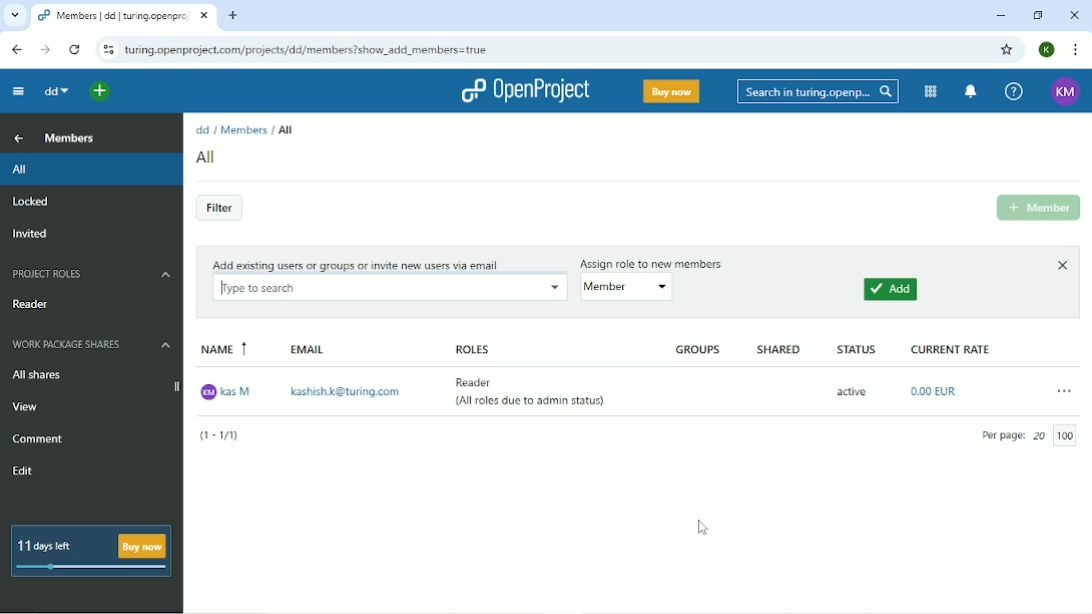  Describe the element at coordinates (31, 202) in the screenshot. I see `Locked` at that location.